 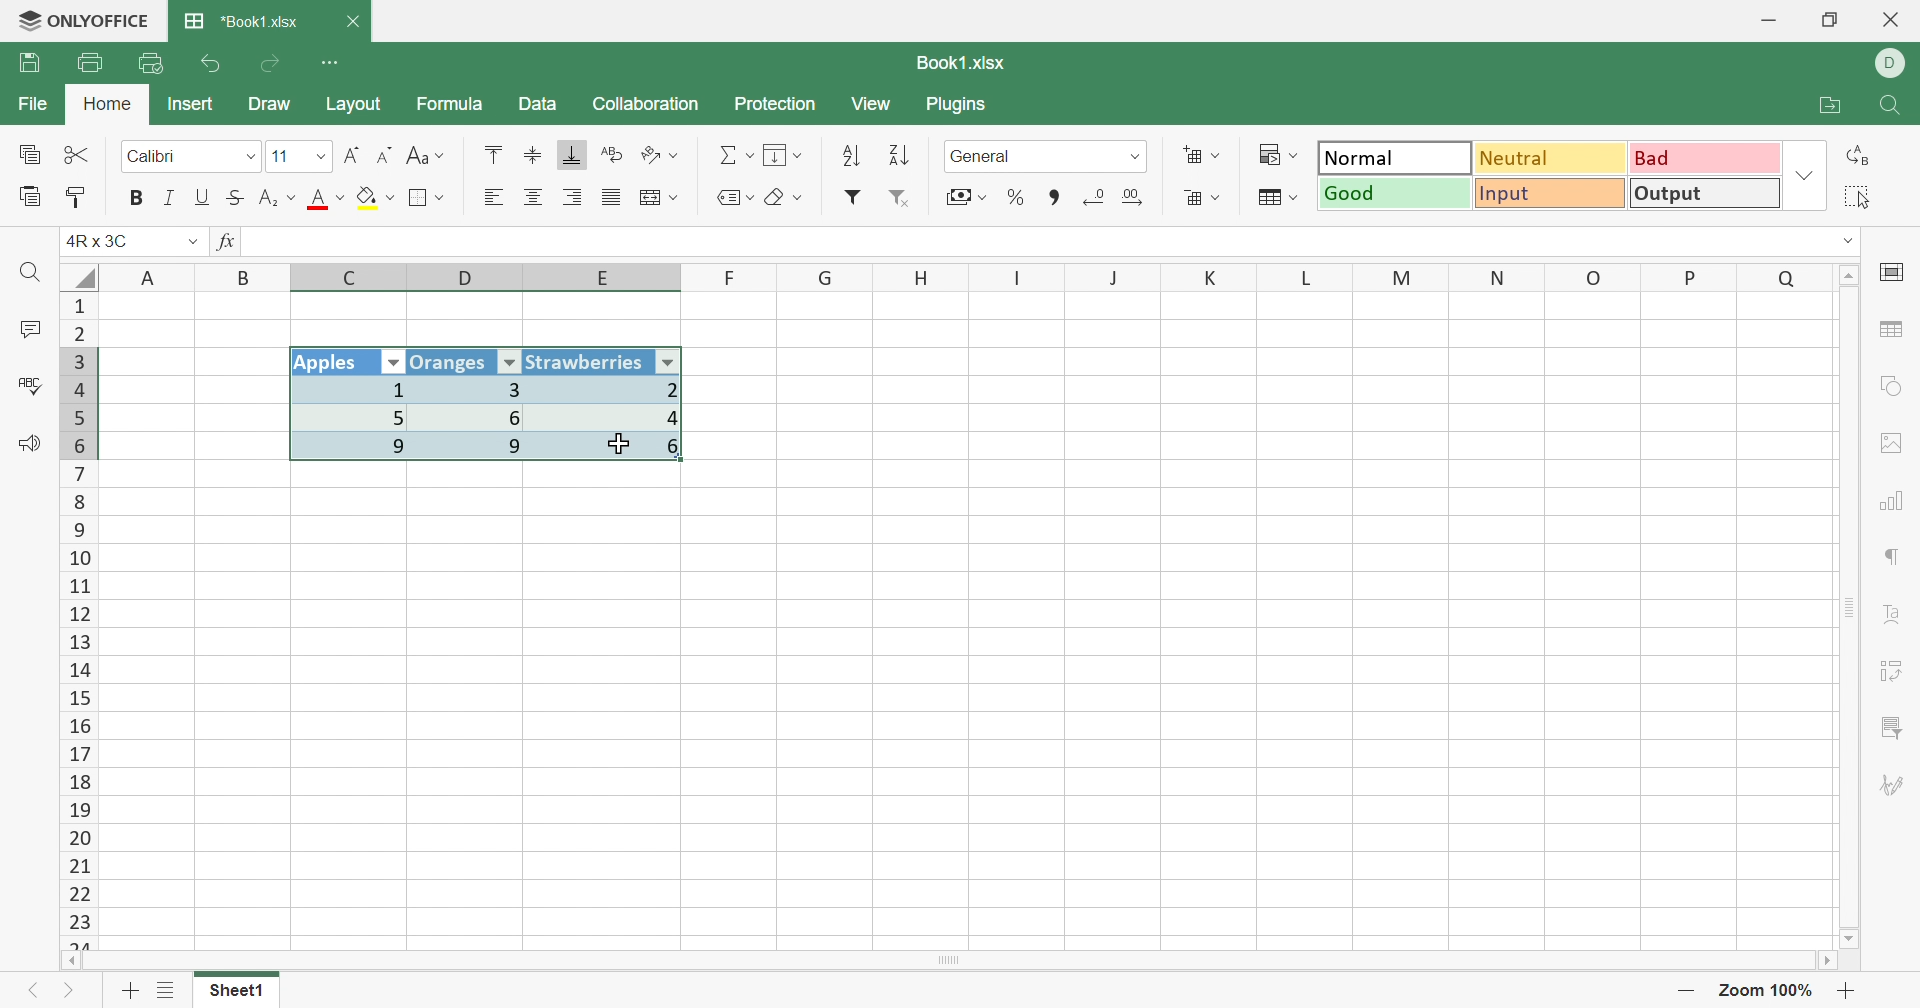 What do you see at coordinates (1892, 723) in the screenshot?
I see `slicer settings` at bounding box center [1892, 723].